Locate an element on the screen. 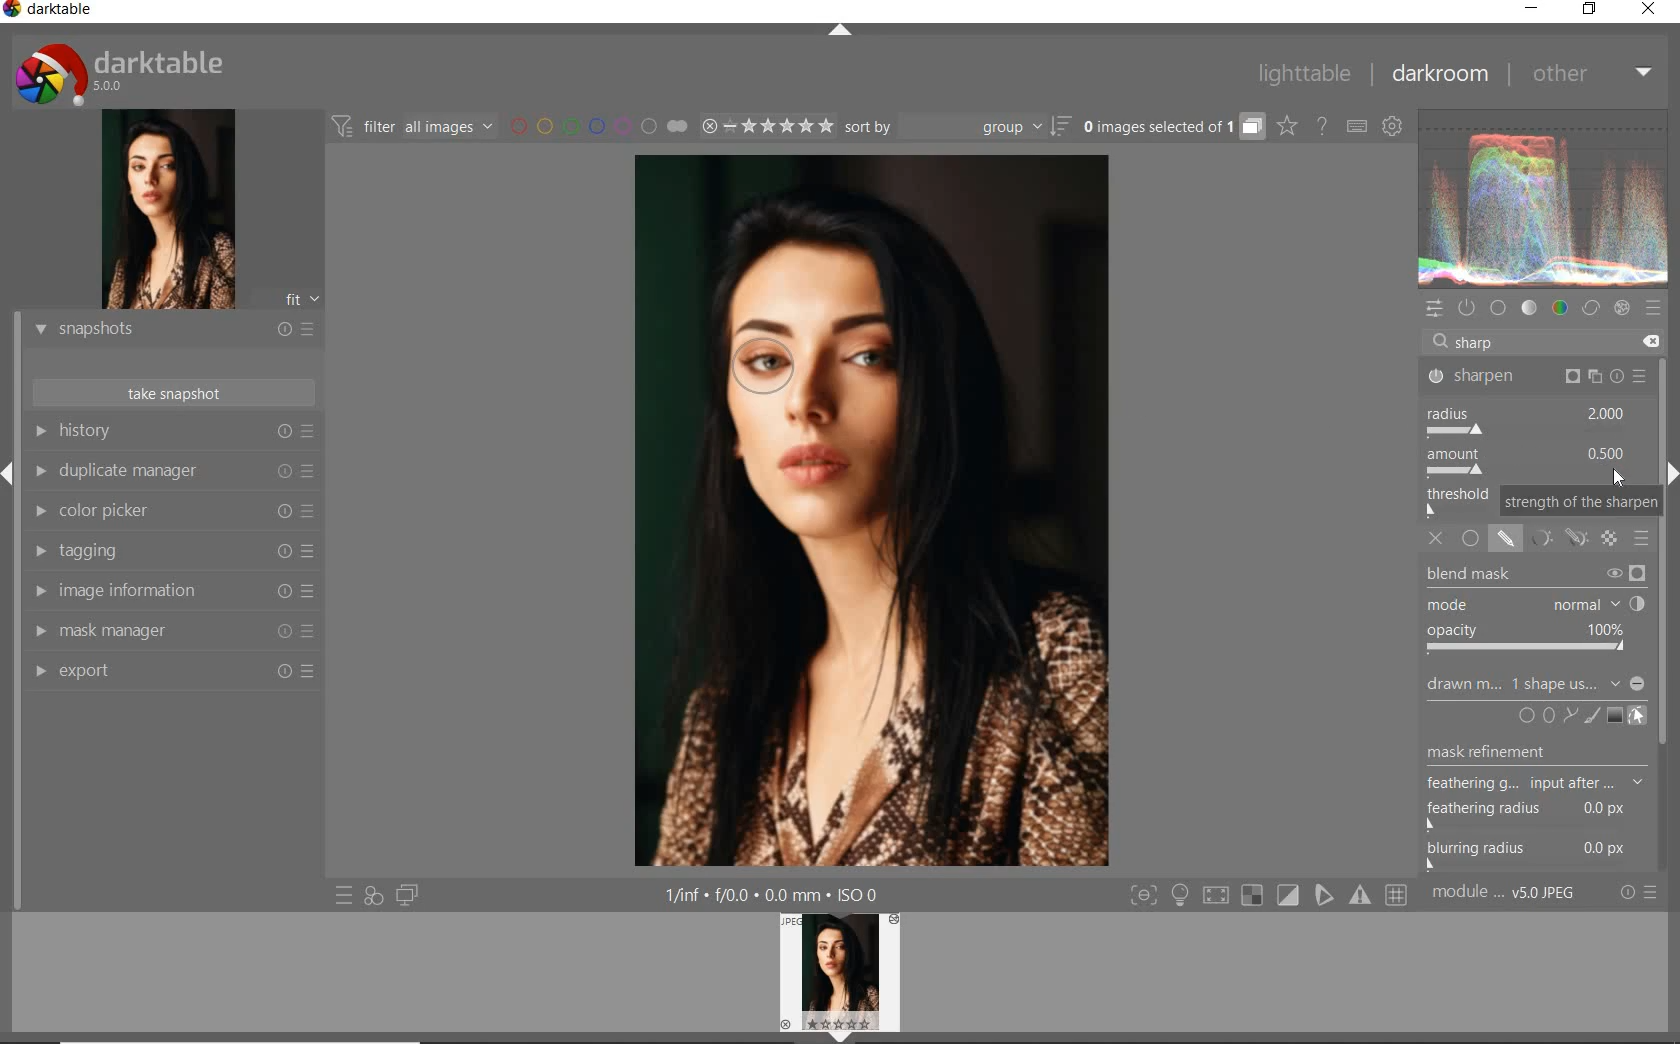  add path is located at coordinates (1571, 715).